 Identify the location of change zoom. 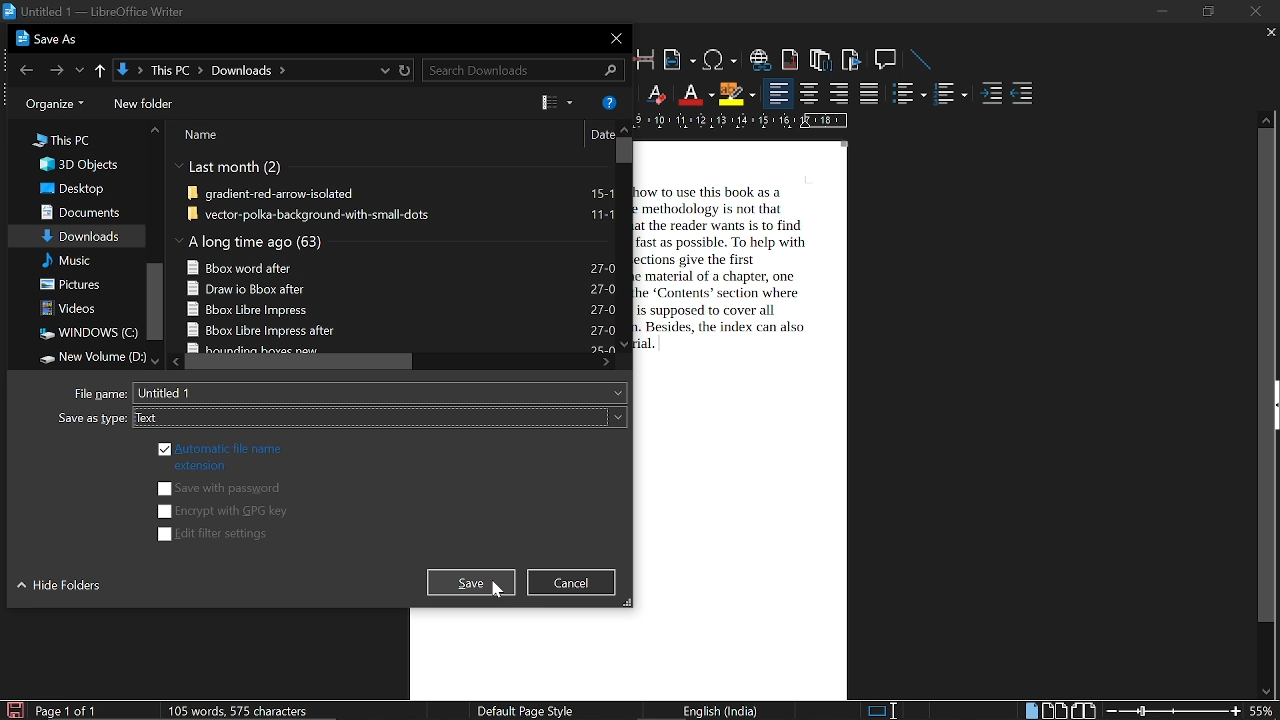
(1174, 712).